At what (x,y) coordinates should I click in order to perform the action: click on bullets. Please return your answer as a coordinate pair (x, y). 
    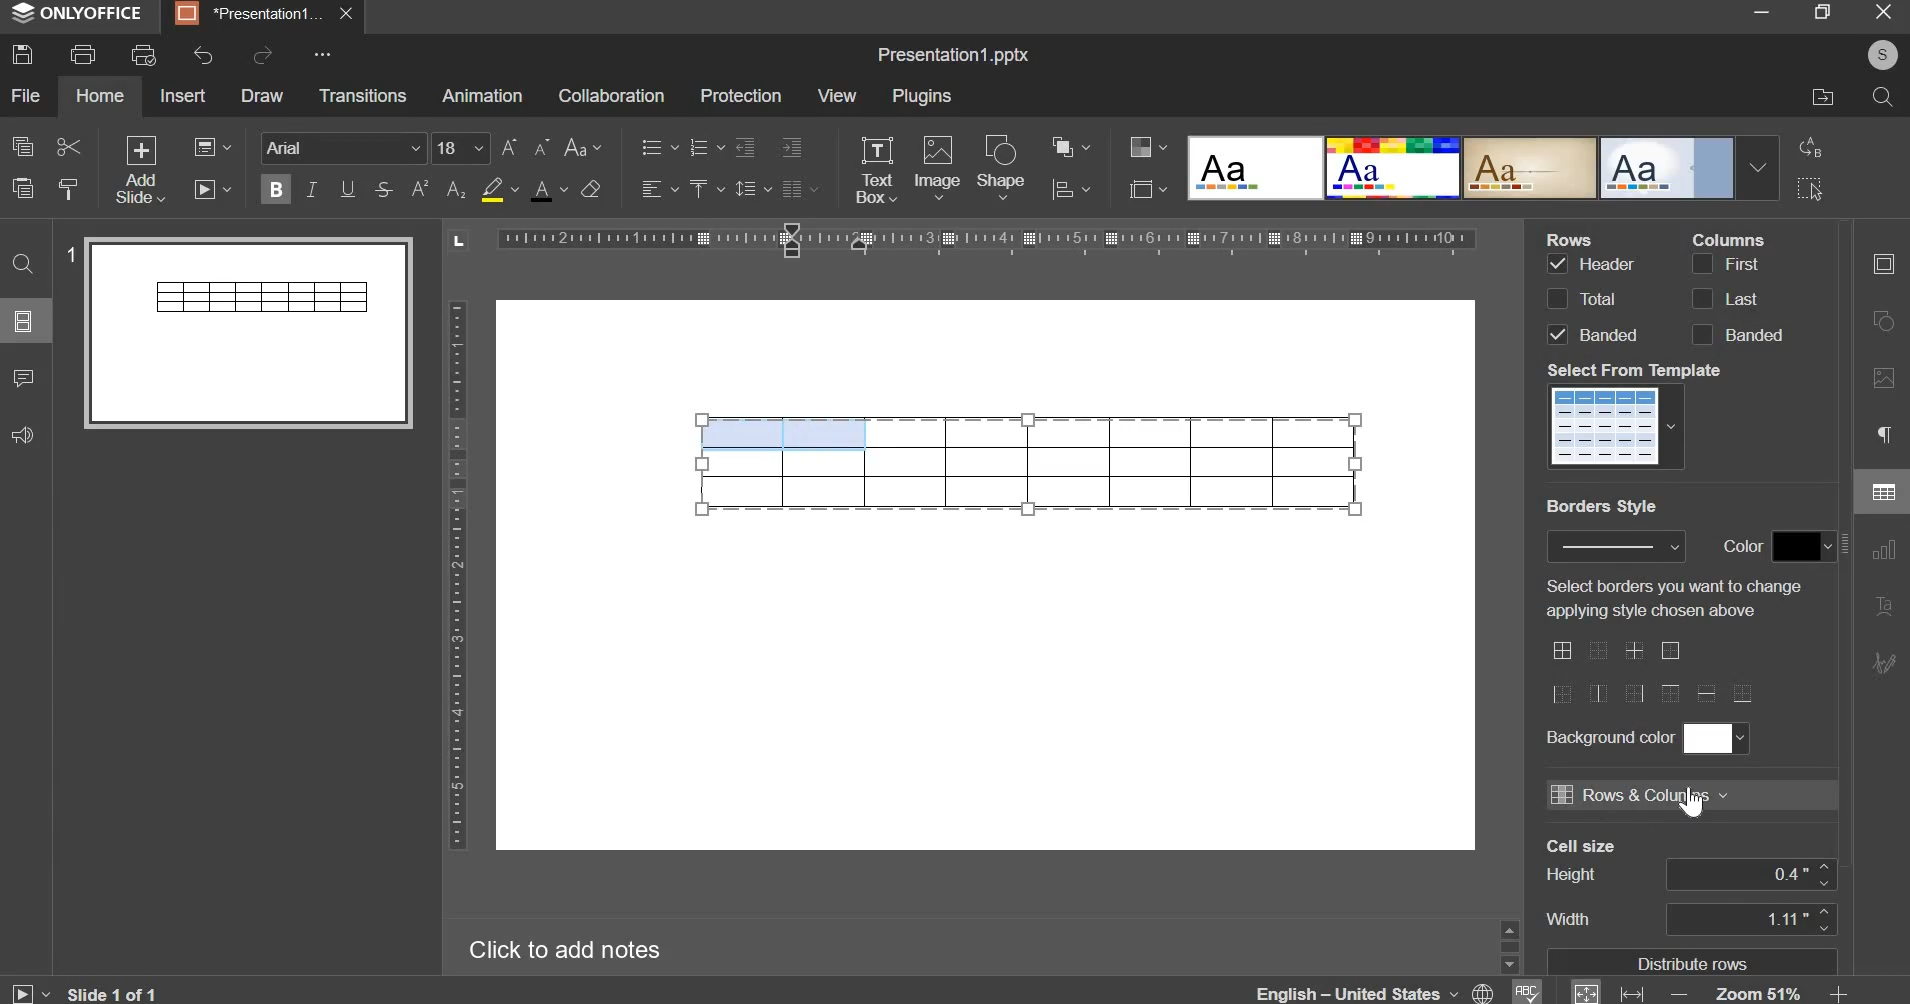
    Looking at the image, I should click on (658, 146).